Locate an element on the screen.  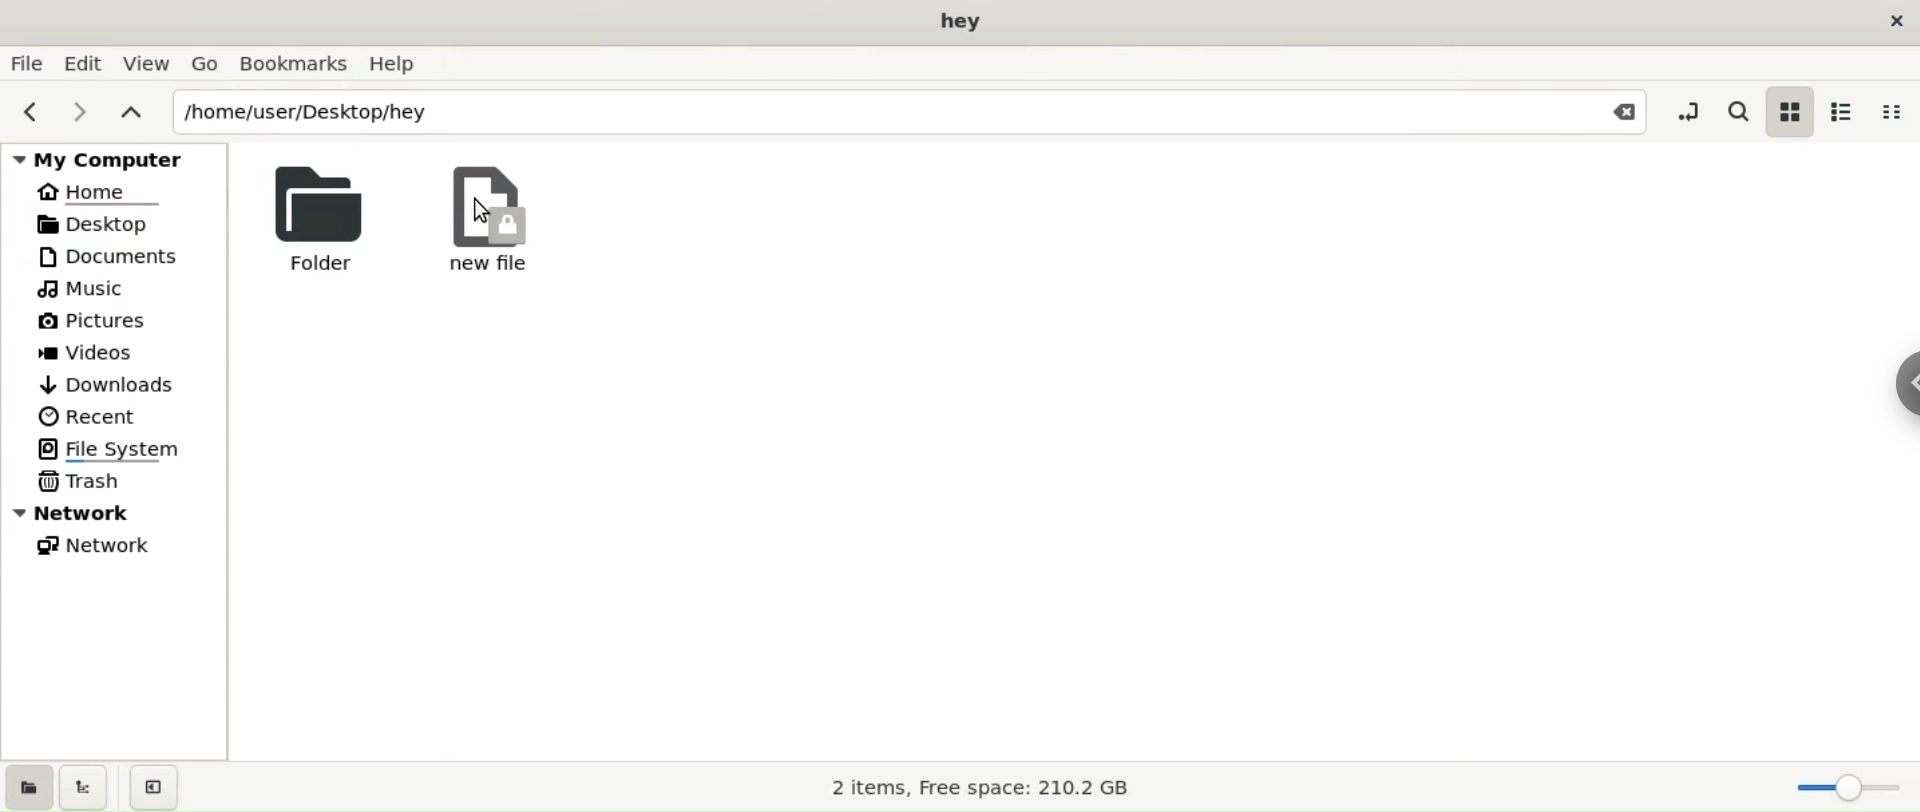
Help is located at coordinates (400, 64).